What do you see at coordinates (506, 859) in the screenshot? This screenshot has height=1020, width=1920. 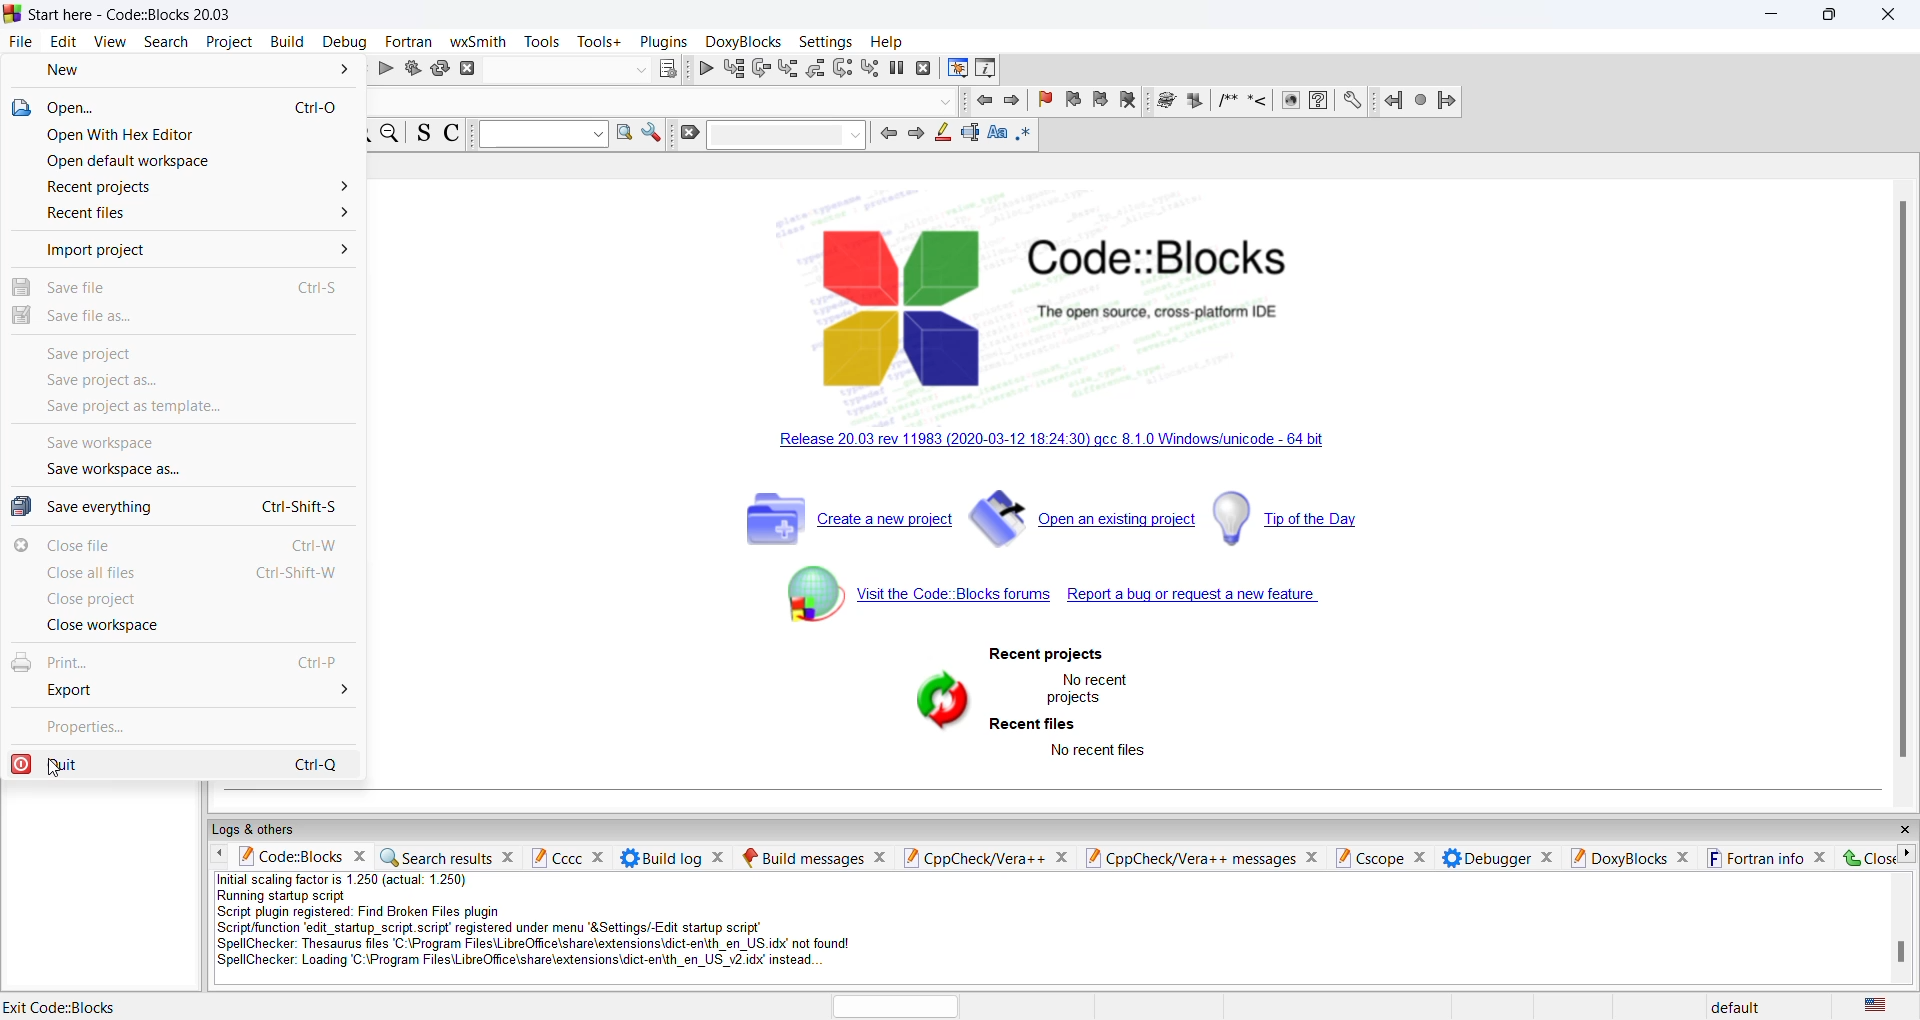 I see `close` at bounding box center [506, 859].